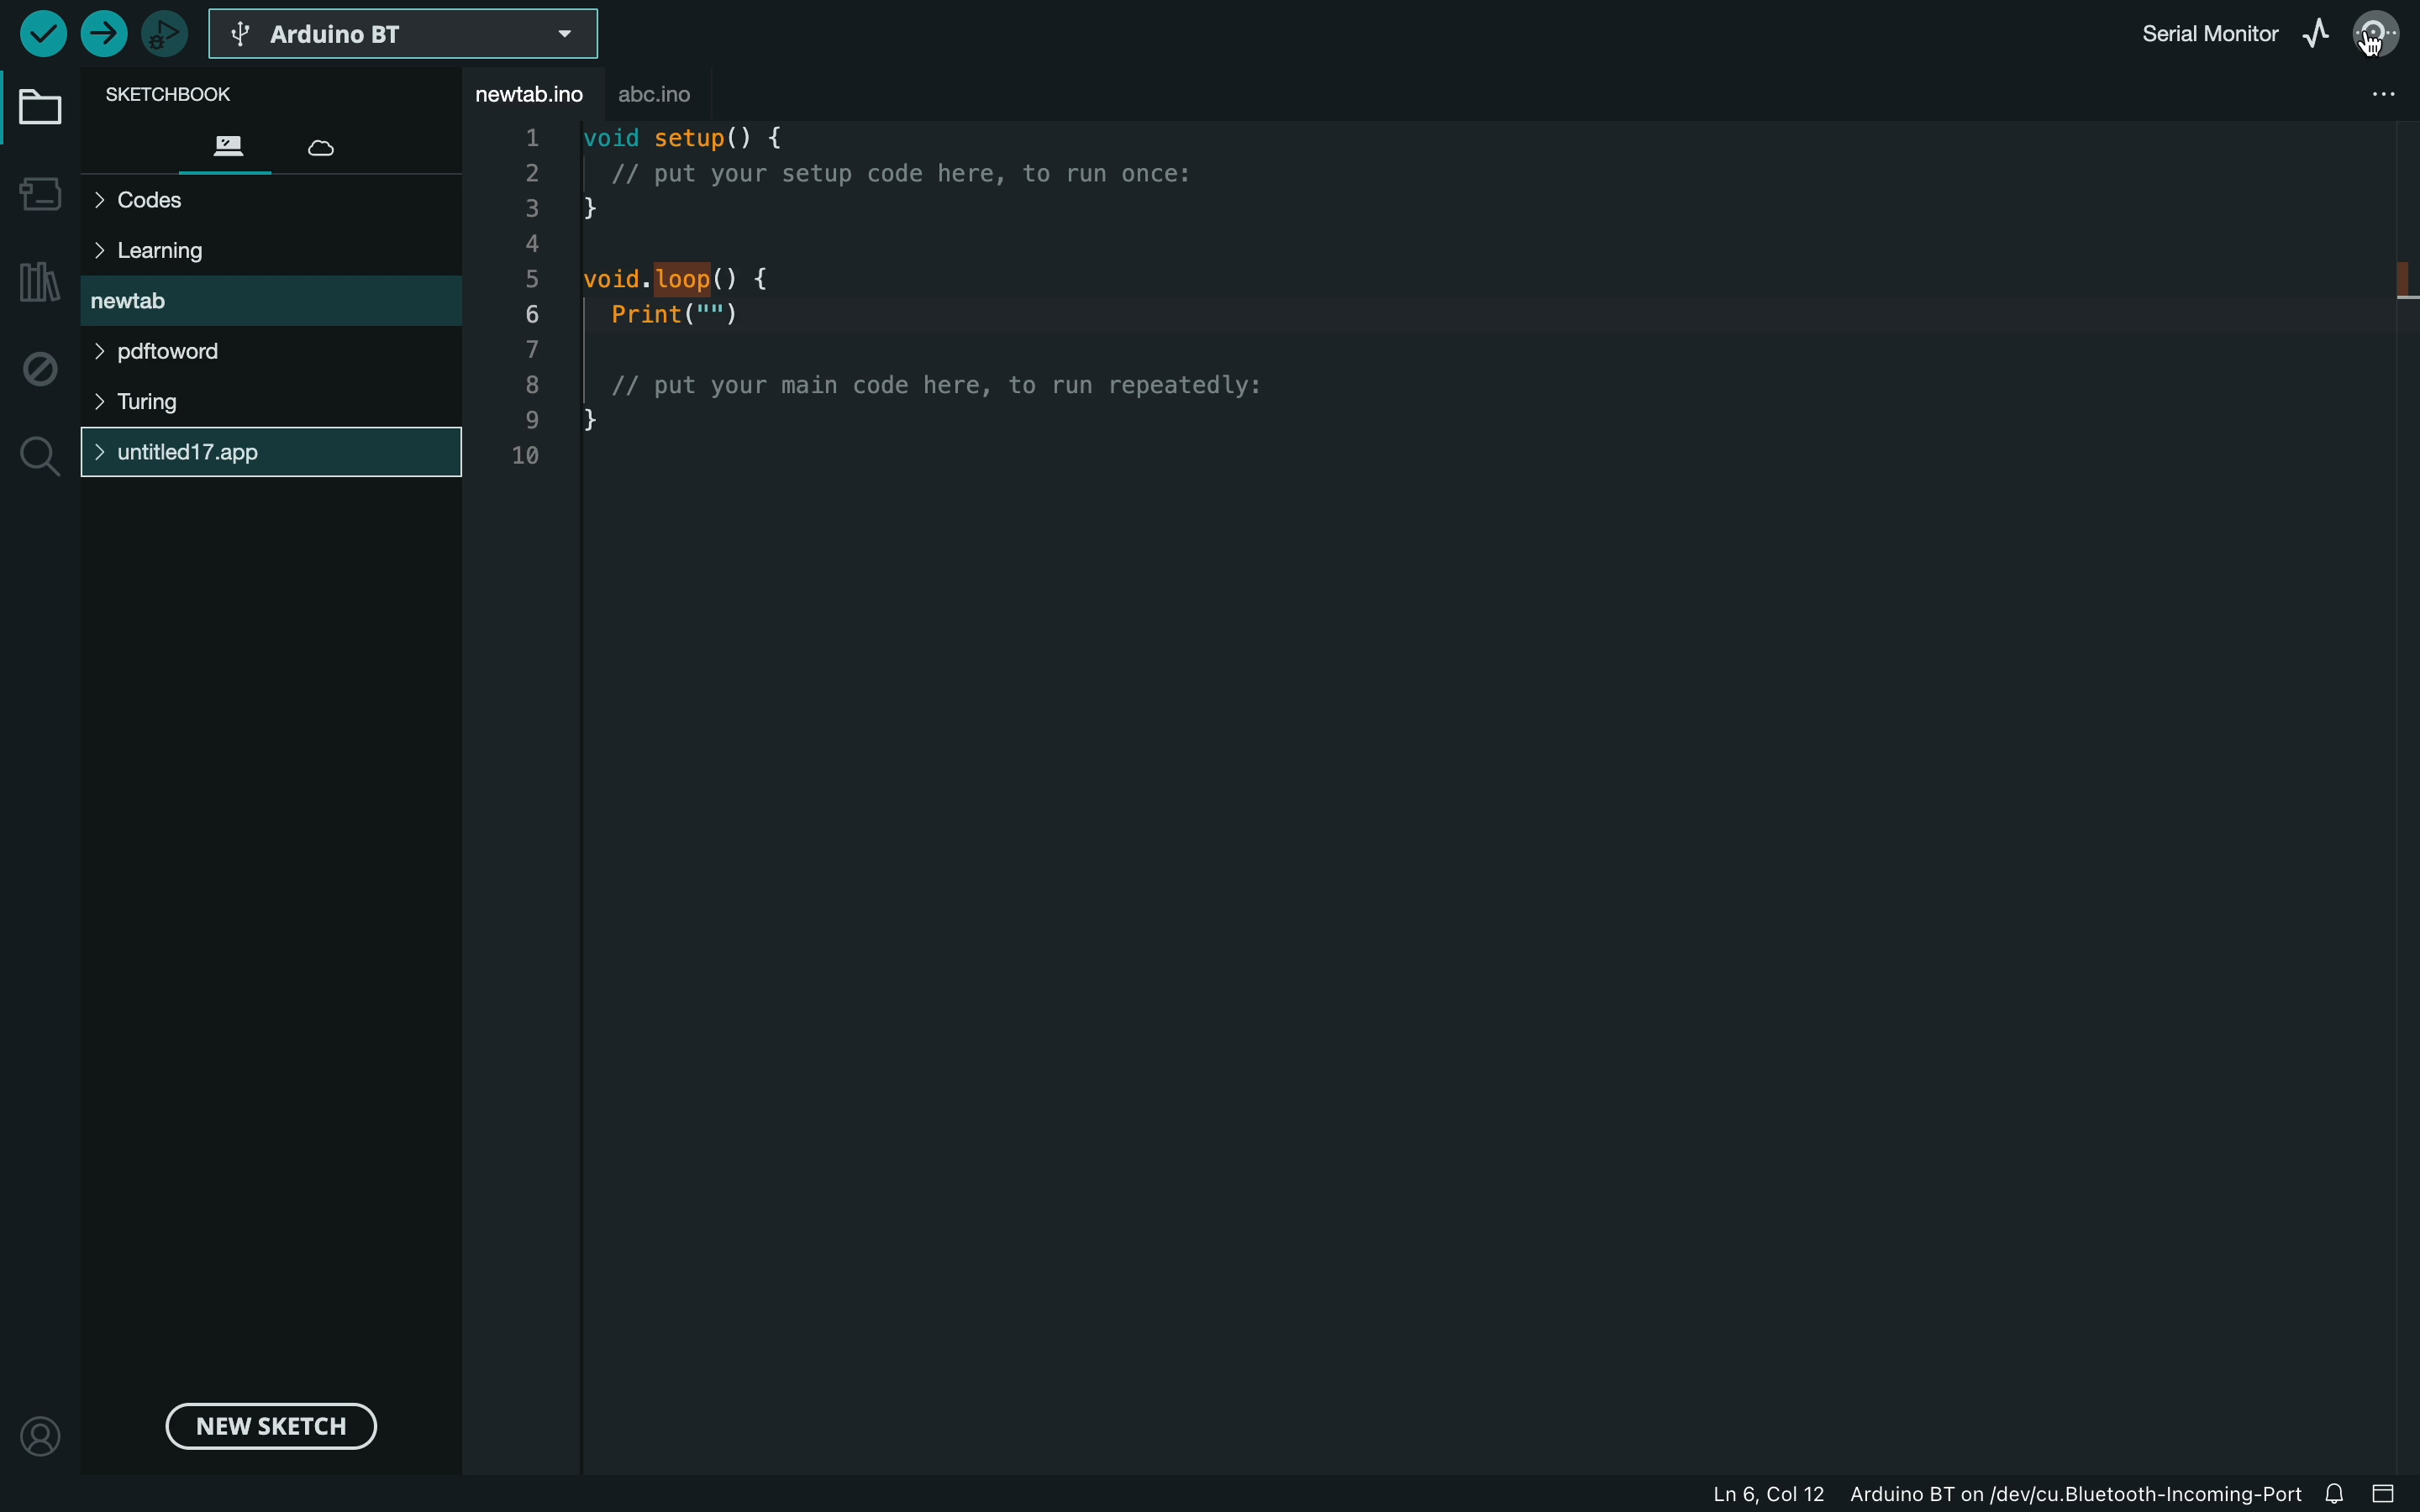 The width and height of the screenshot is (2420, 1512). I want to click on profile, so click(38, 1430).